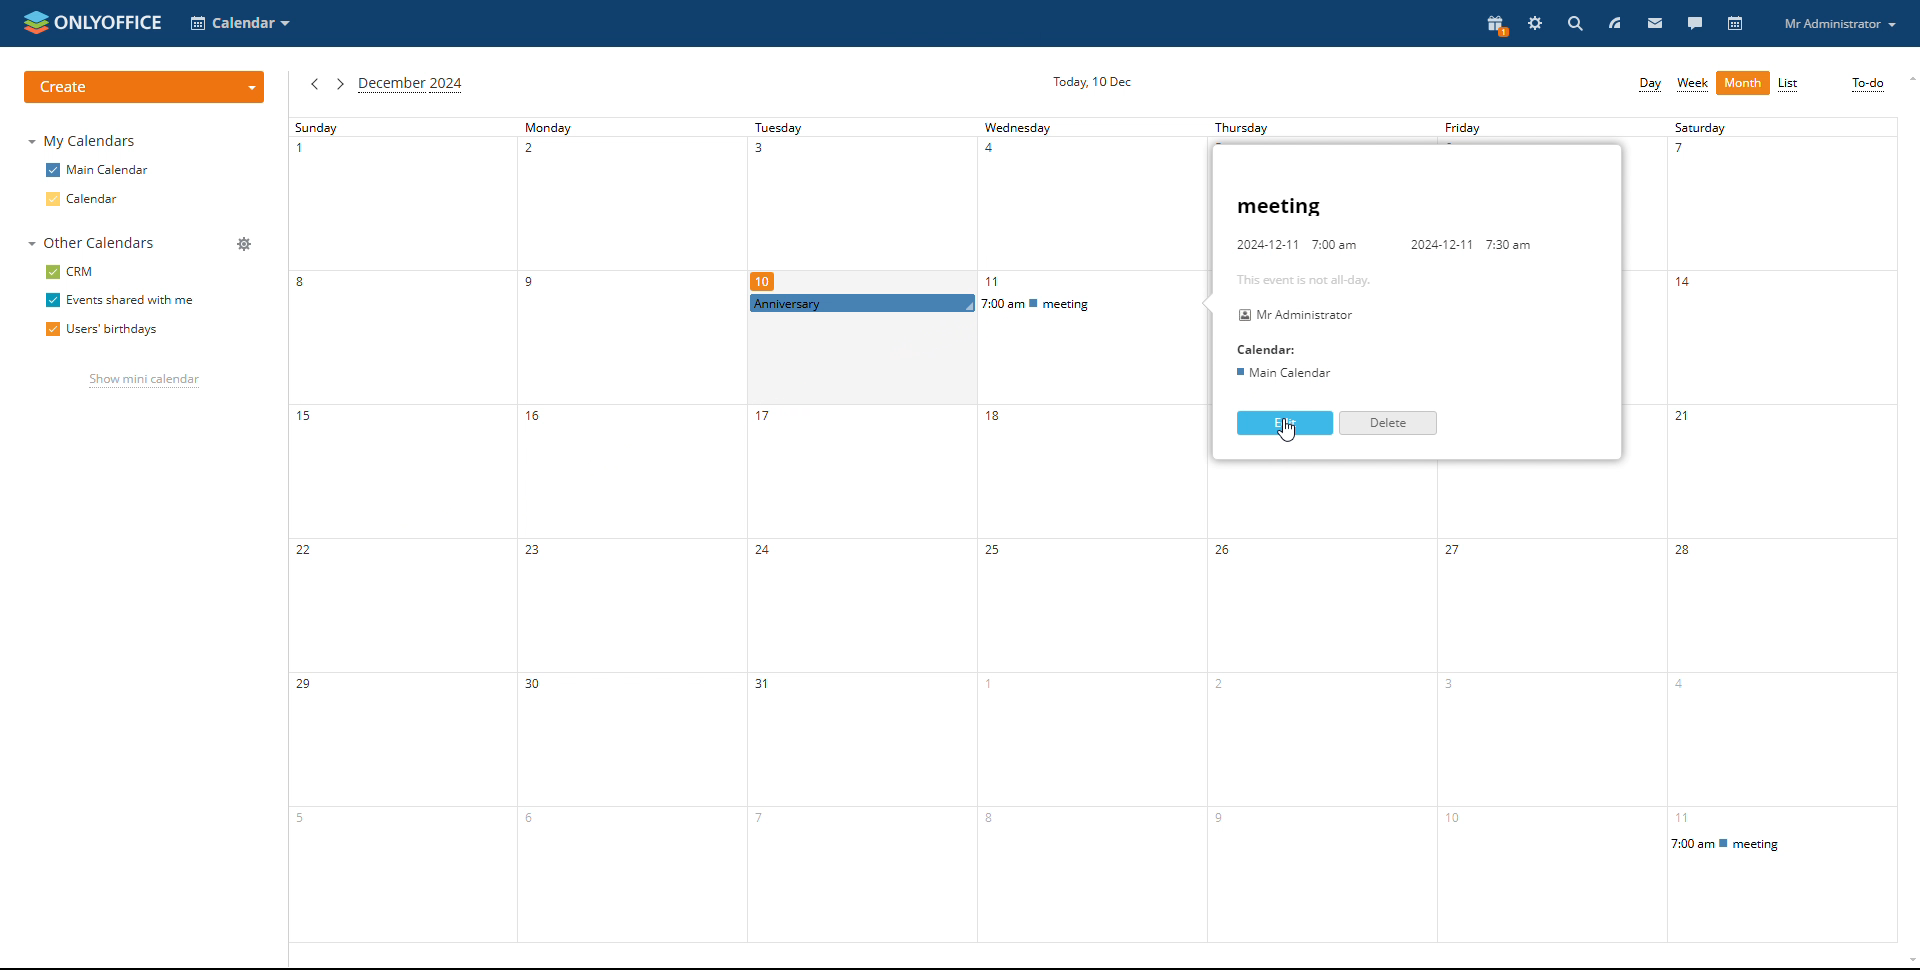 The height and width of the screenshot is (970, 1920). I want to click on present, so click(1496, 26).